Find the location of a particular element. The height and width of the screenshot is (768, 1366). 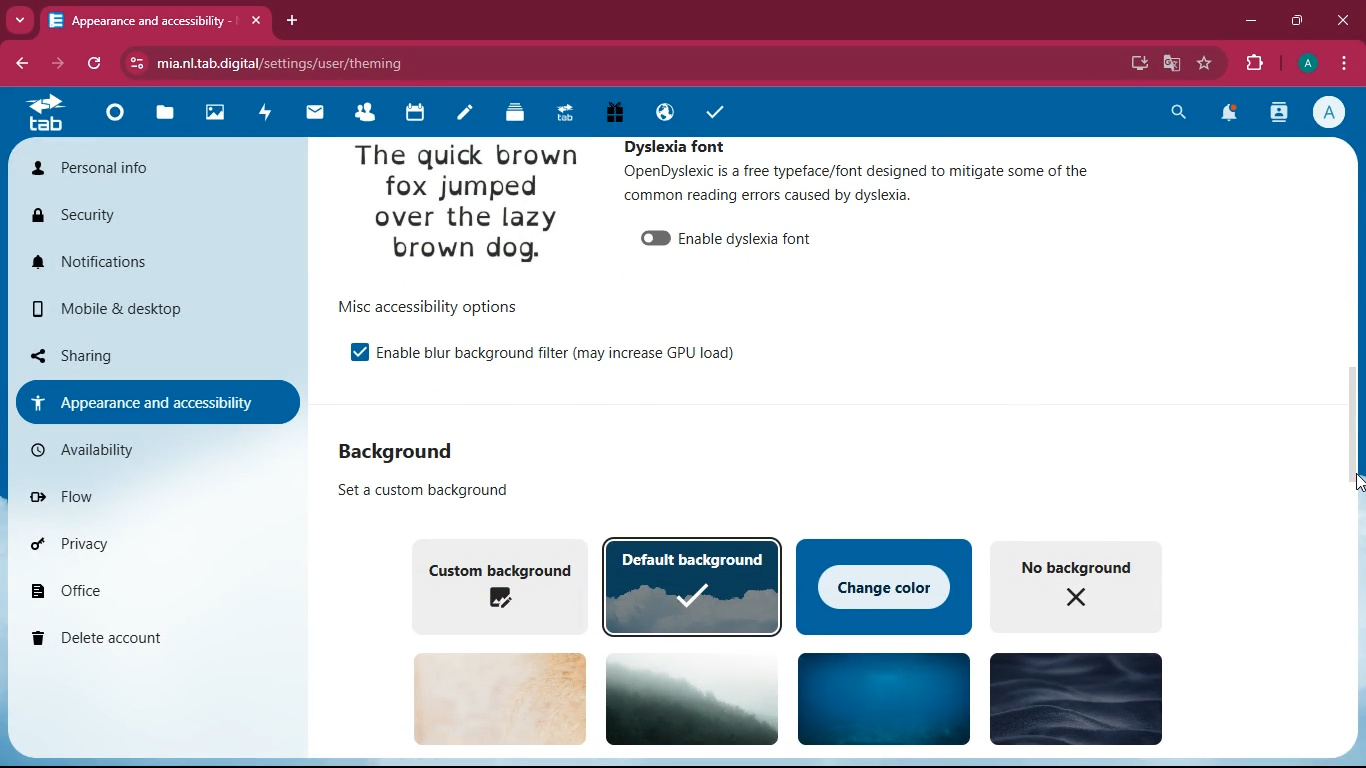

minimize is located at coordinates (1252, 21).